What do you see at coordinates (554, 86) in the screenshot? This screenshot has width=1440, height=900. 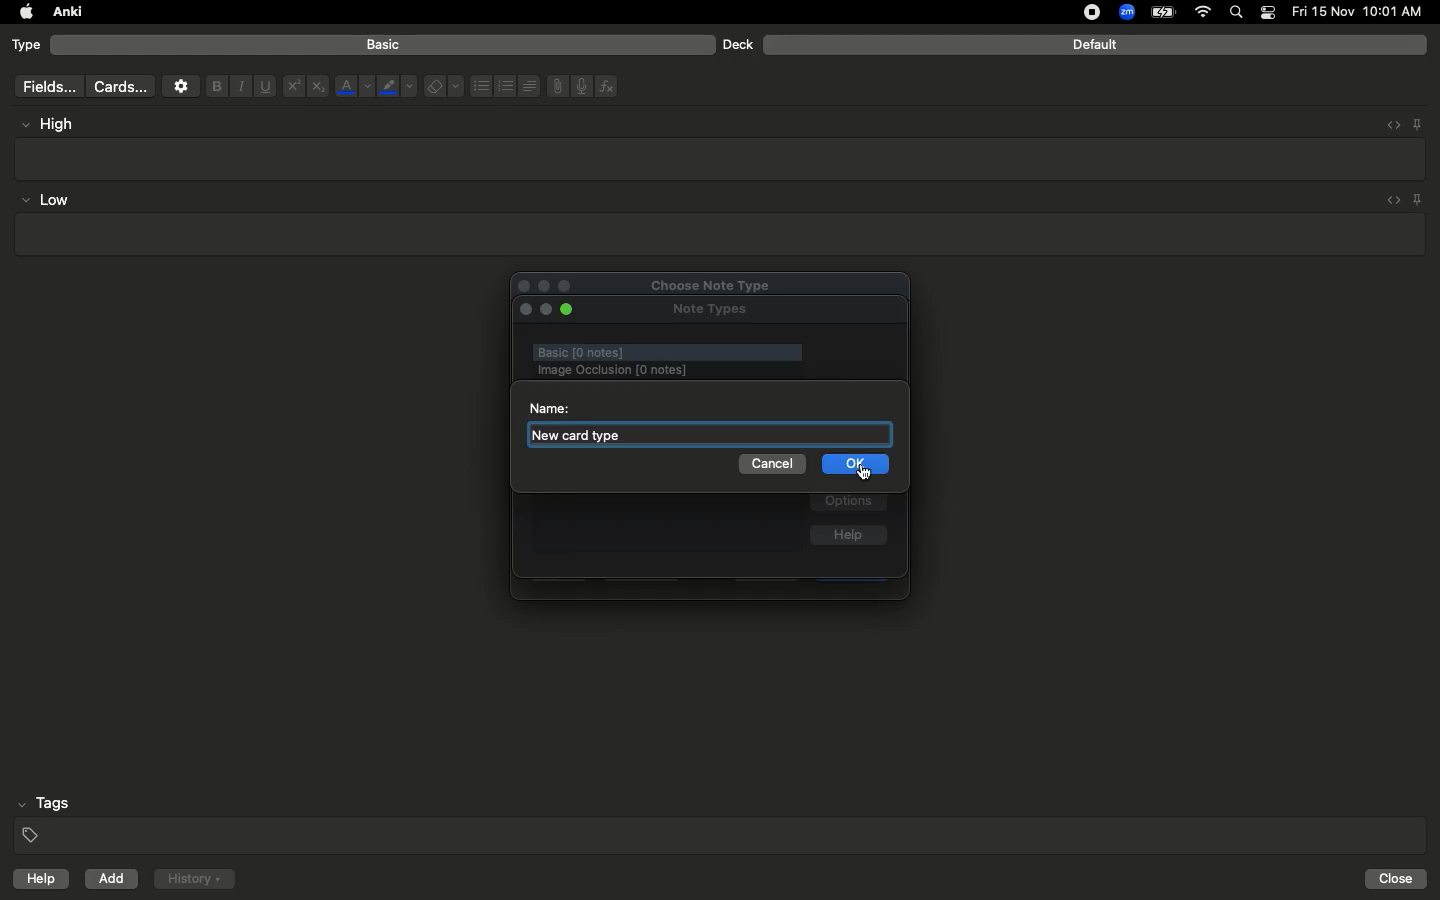 I see `File` at bounding box center [554, 86].